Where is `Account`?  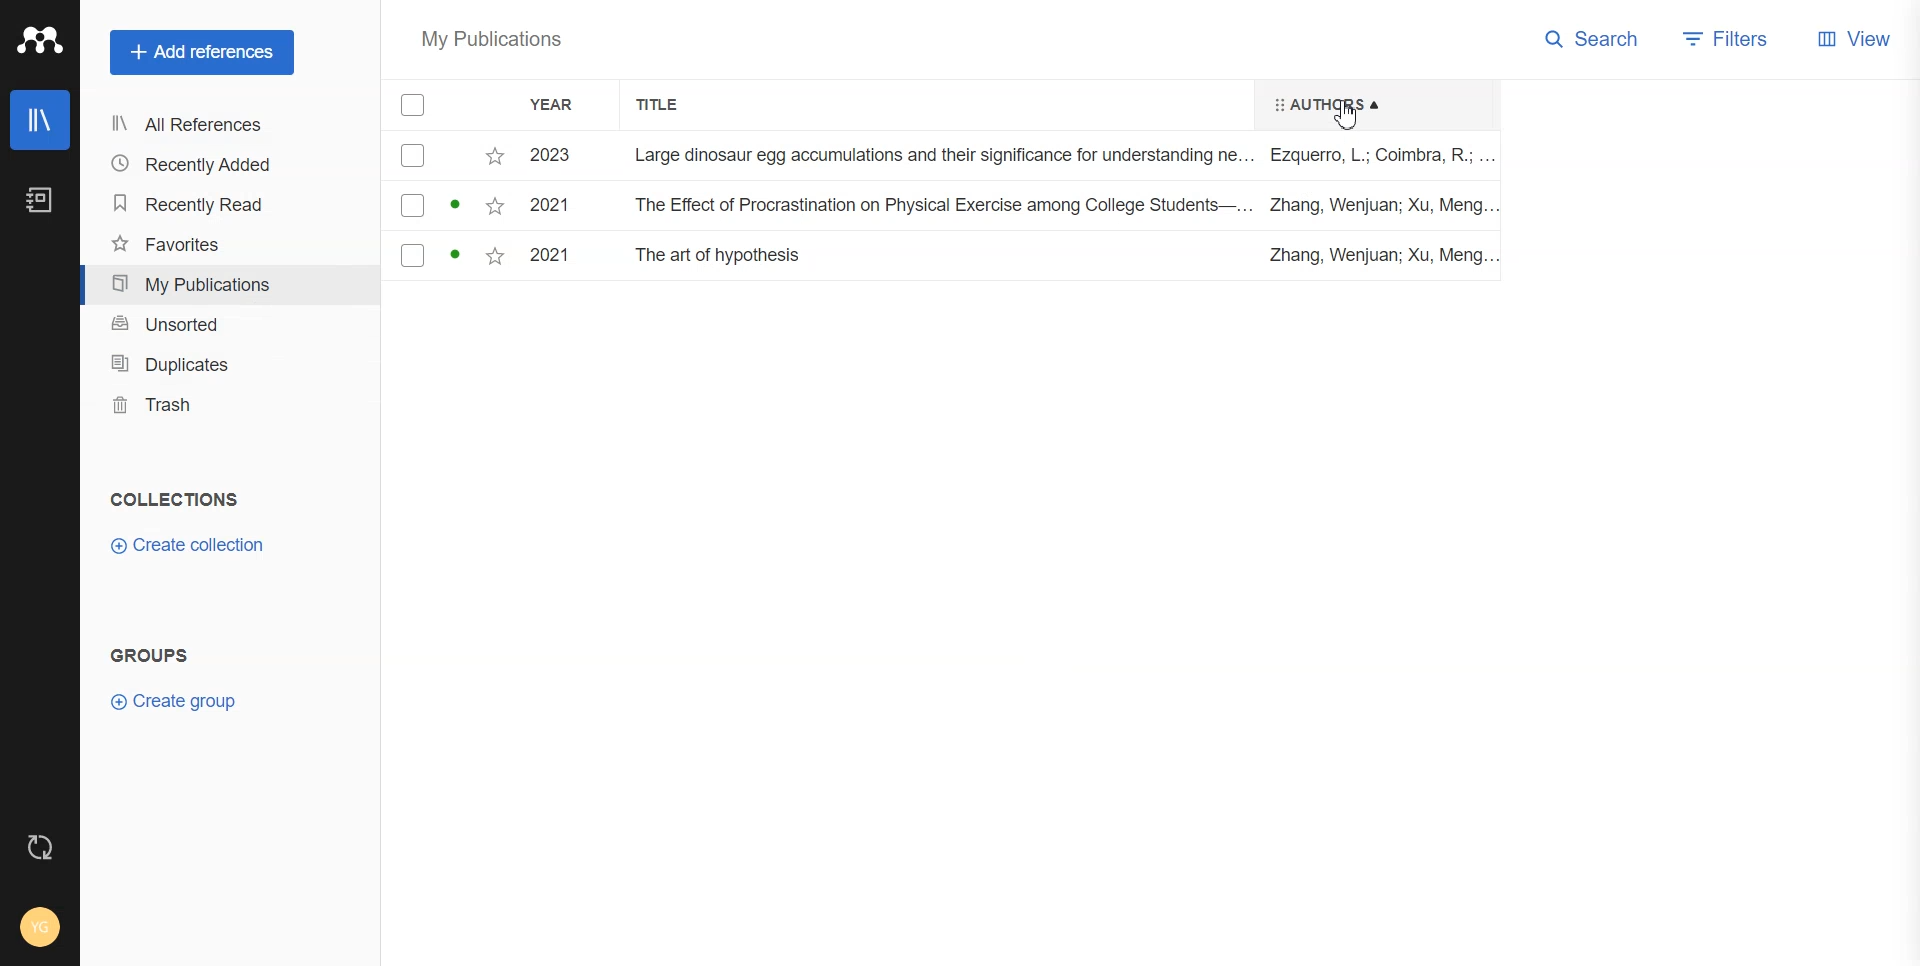
Account is located at coordinates (41, 926).